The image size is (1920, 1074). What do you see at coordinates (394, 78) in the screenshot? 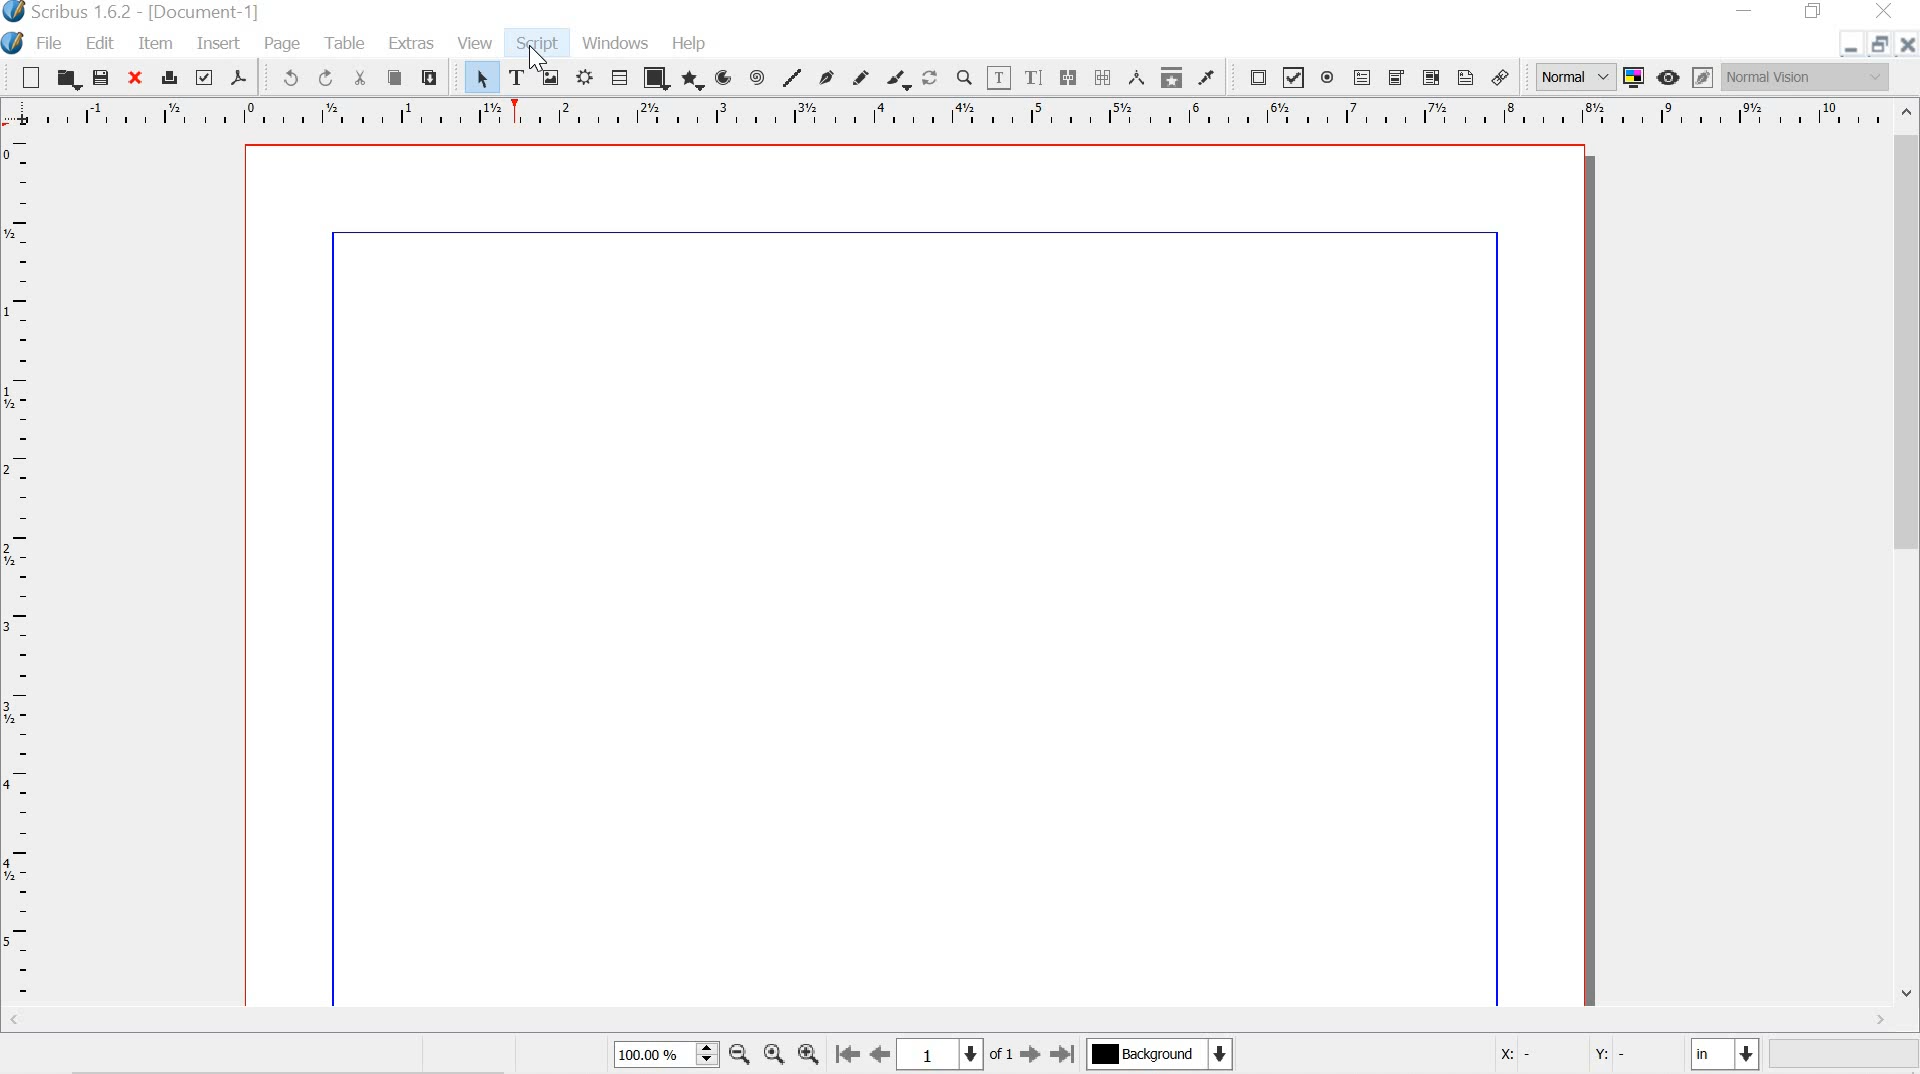
I see `copy` at bounding box center [394, 78].